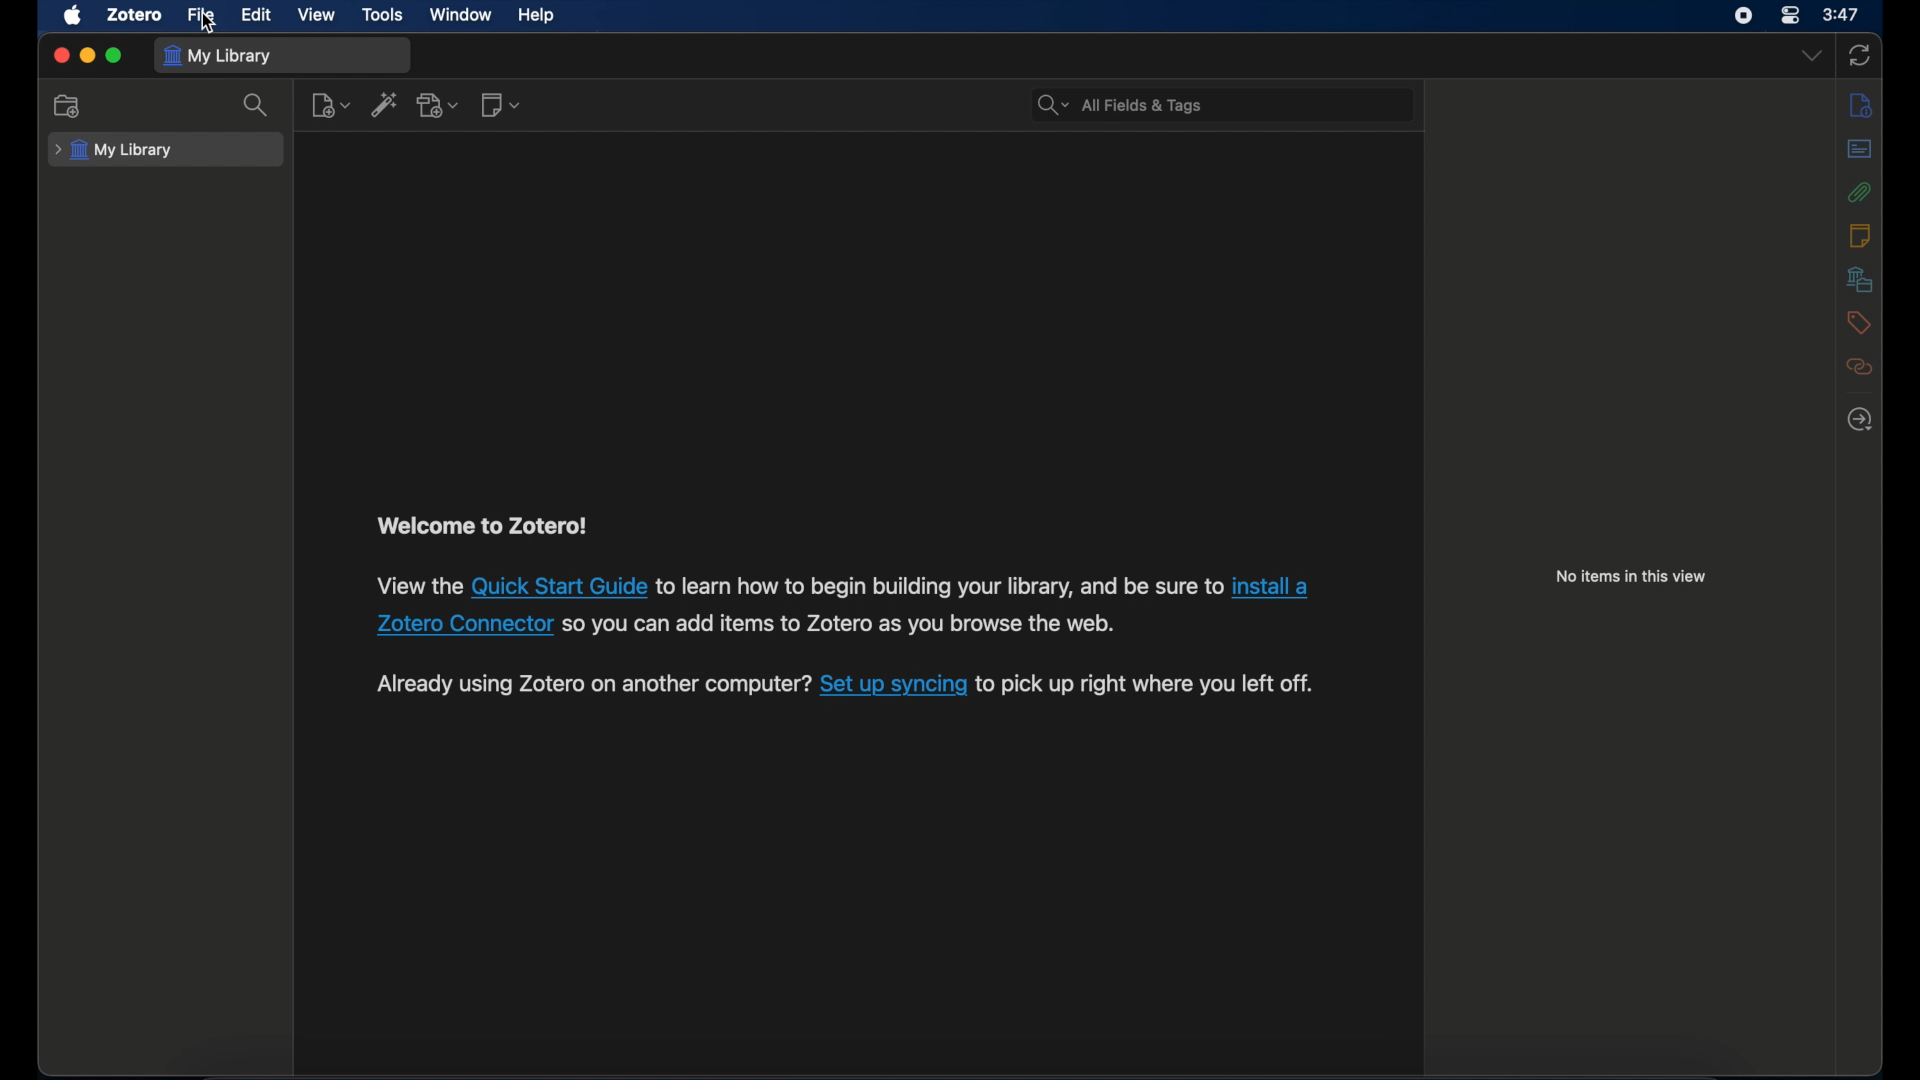  I want to click on tools, so click(384, 15).